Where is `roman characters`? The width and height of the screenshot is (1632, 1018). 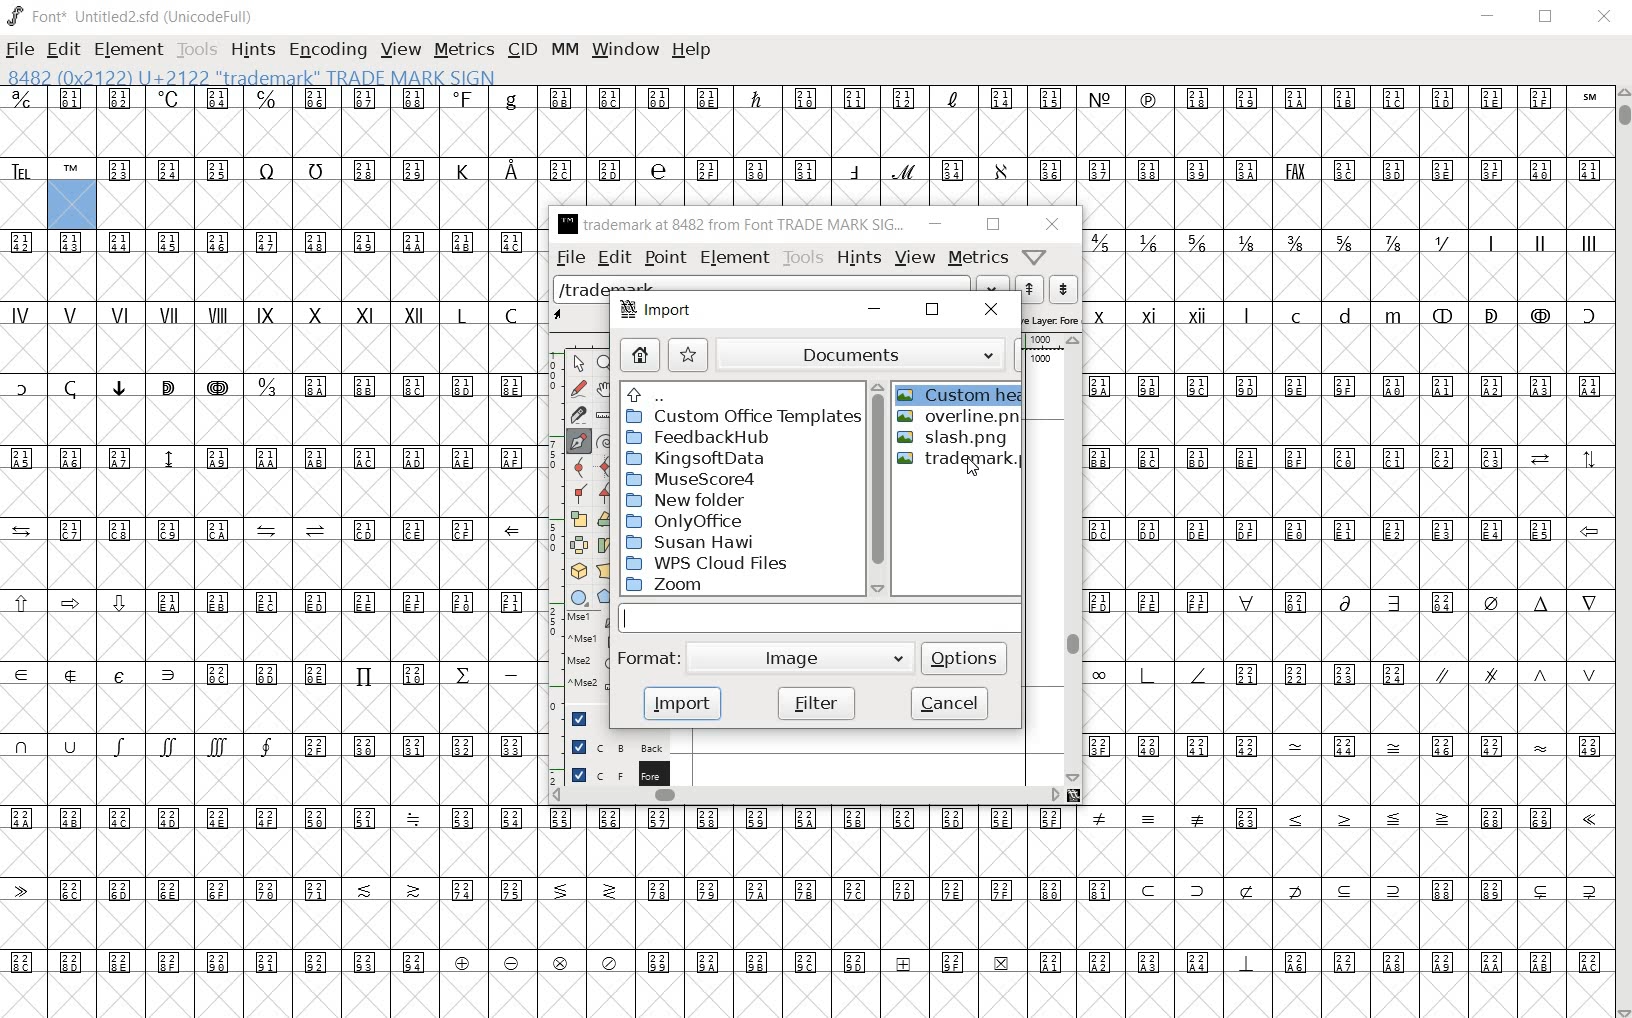
roman characters is located at coordinates (269, 336).